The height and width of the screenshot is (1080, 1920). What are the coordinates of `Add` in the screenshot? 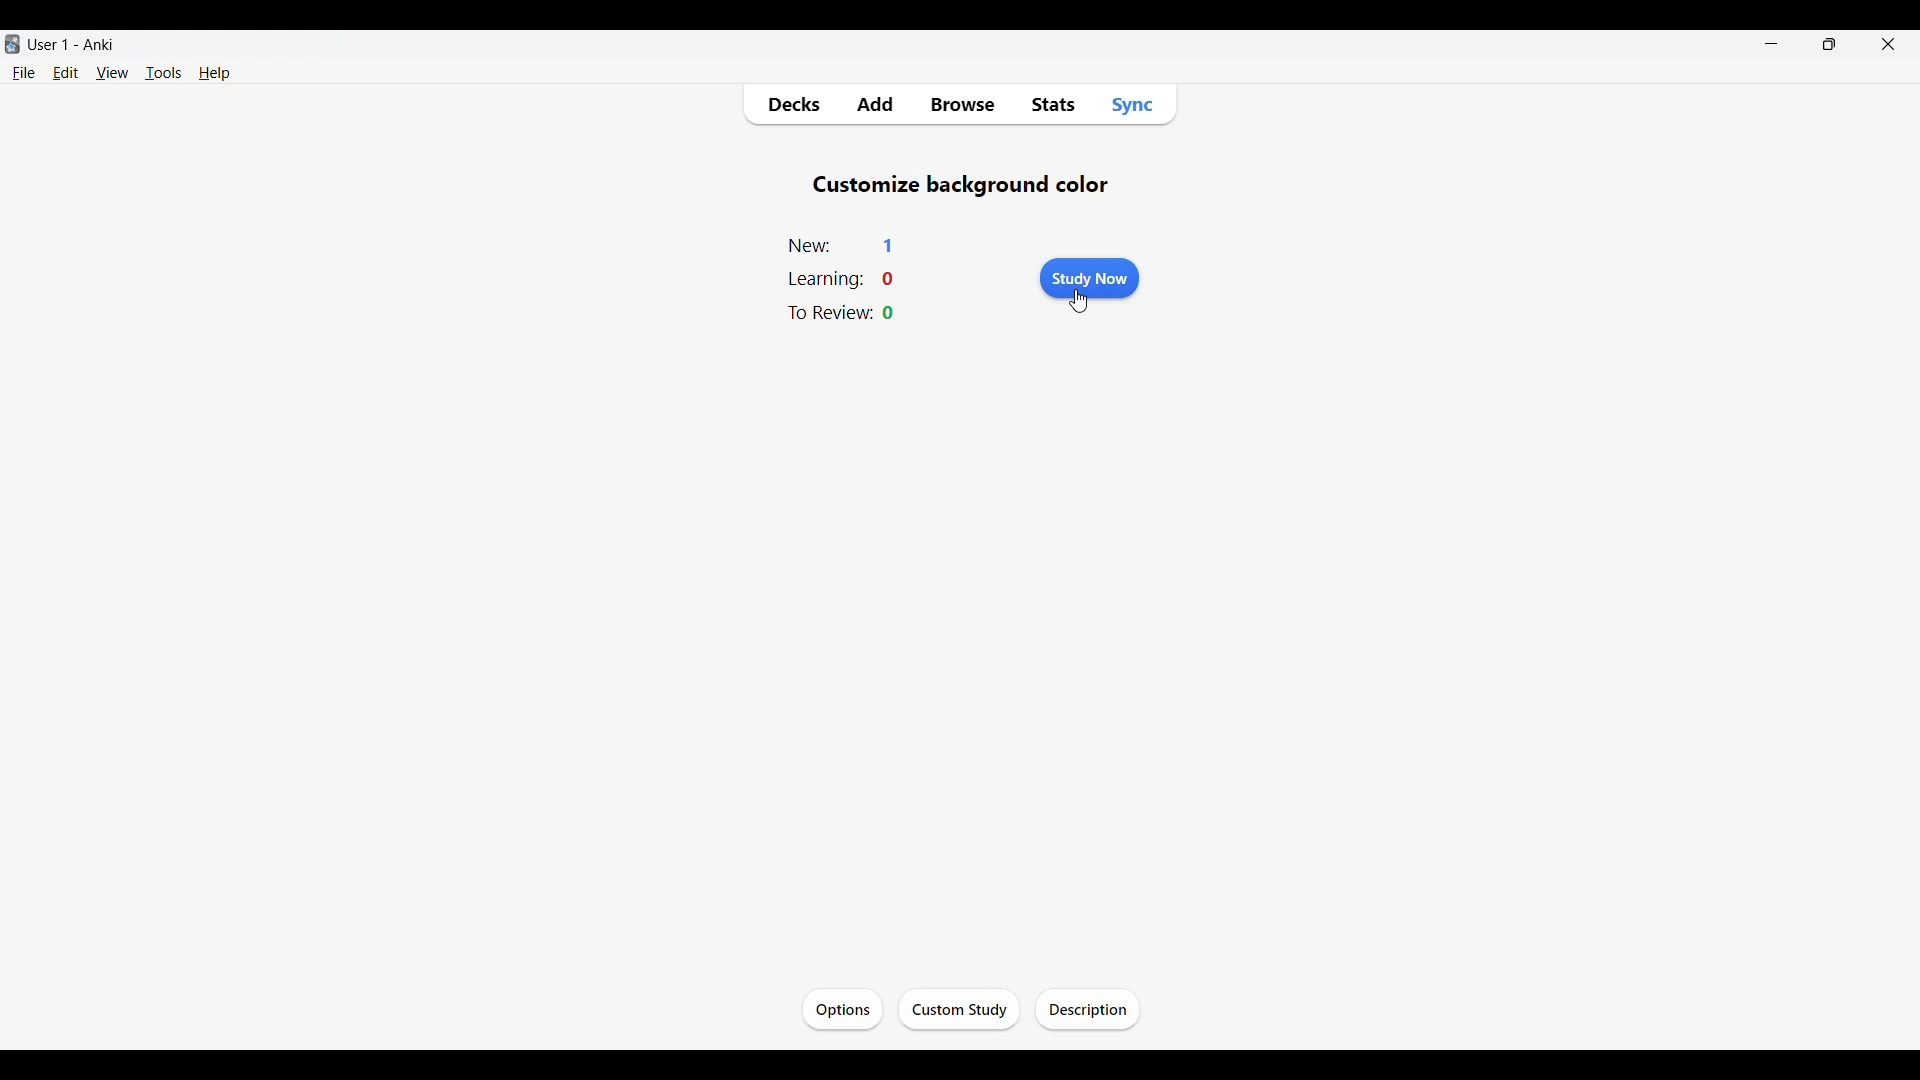 It's located at (874, 105).